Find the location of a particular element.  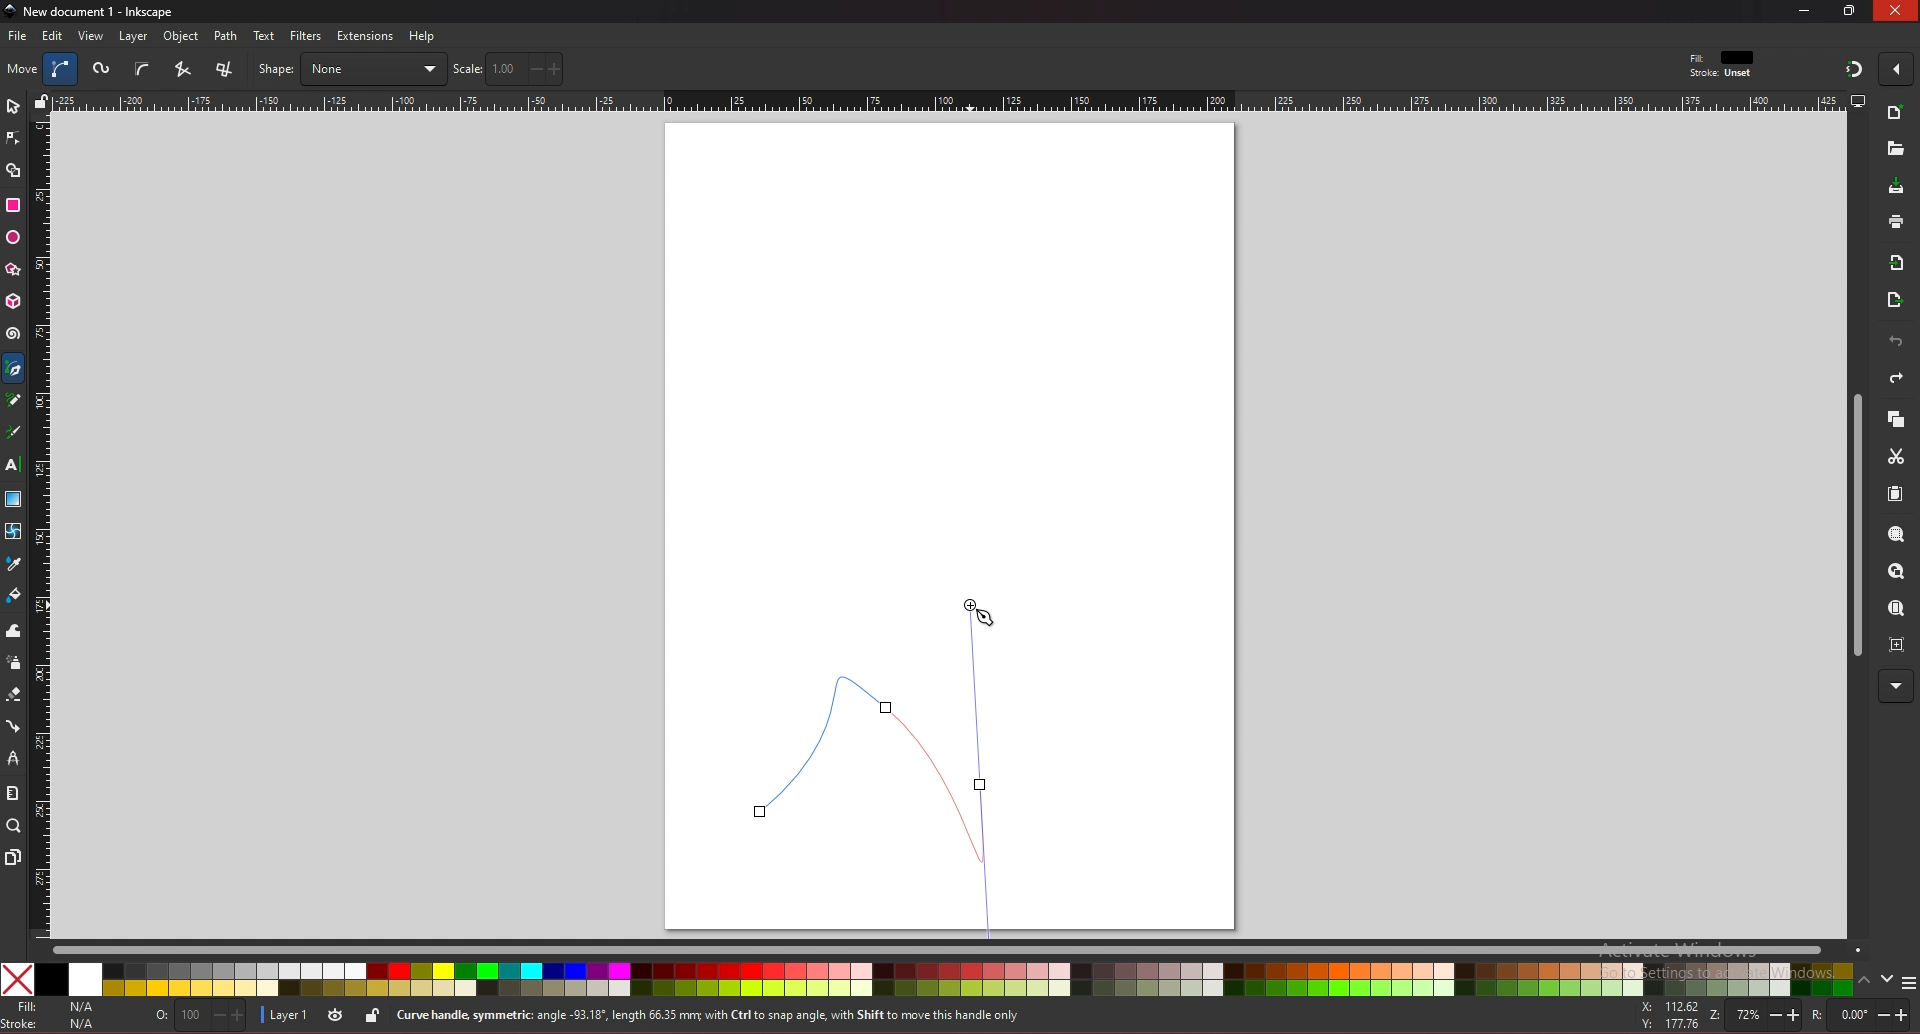

text is located at coordinates (12, 465).